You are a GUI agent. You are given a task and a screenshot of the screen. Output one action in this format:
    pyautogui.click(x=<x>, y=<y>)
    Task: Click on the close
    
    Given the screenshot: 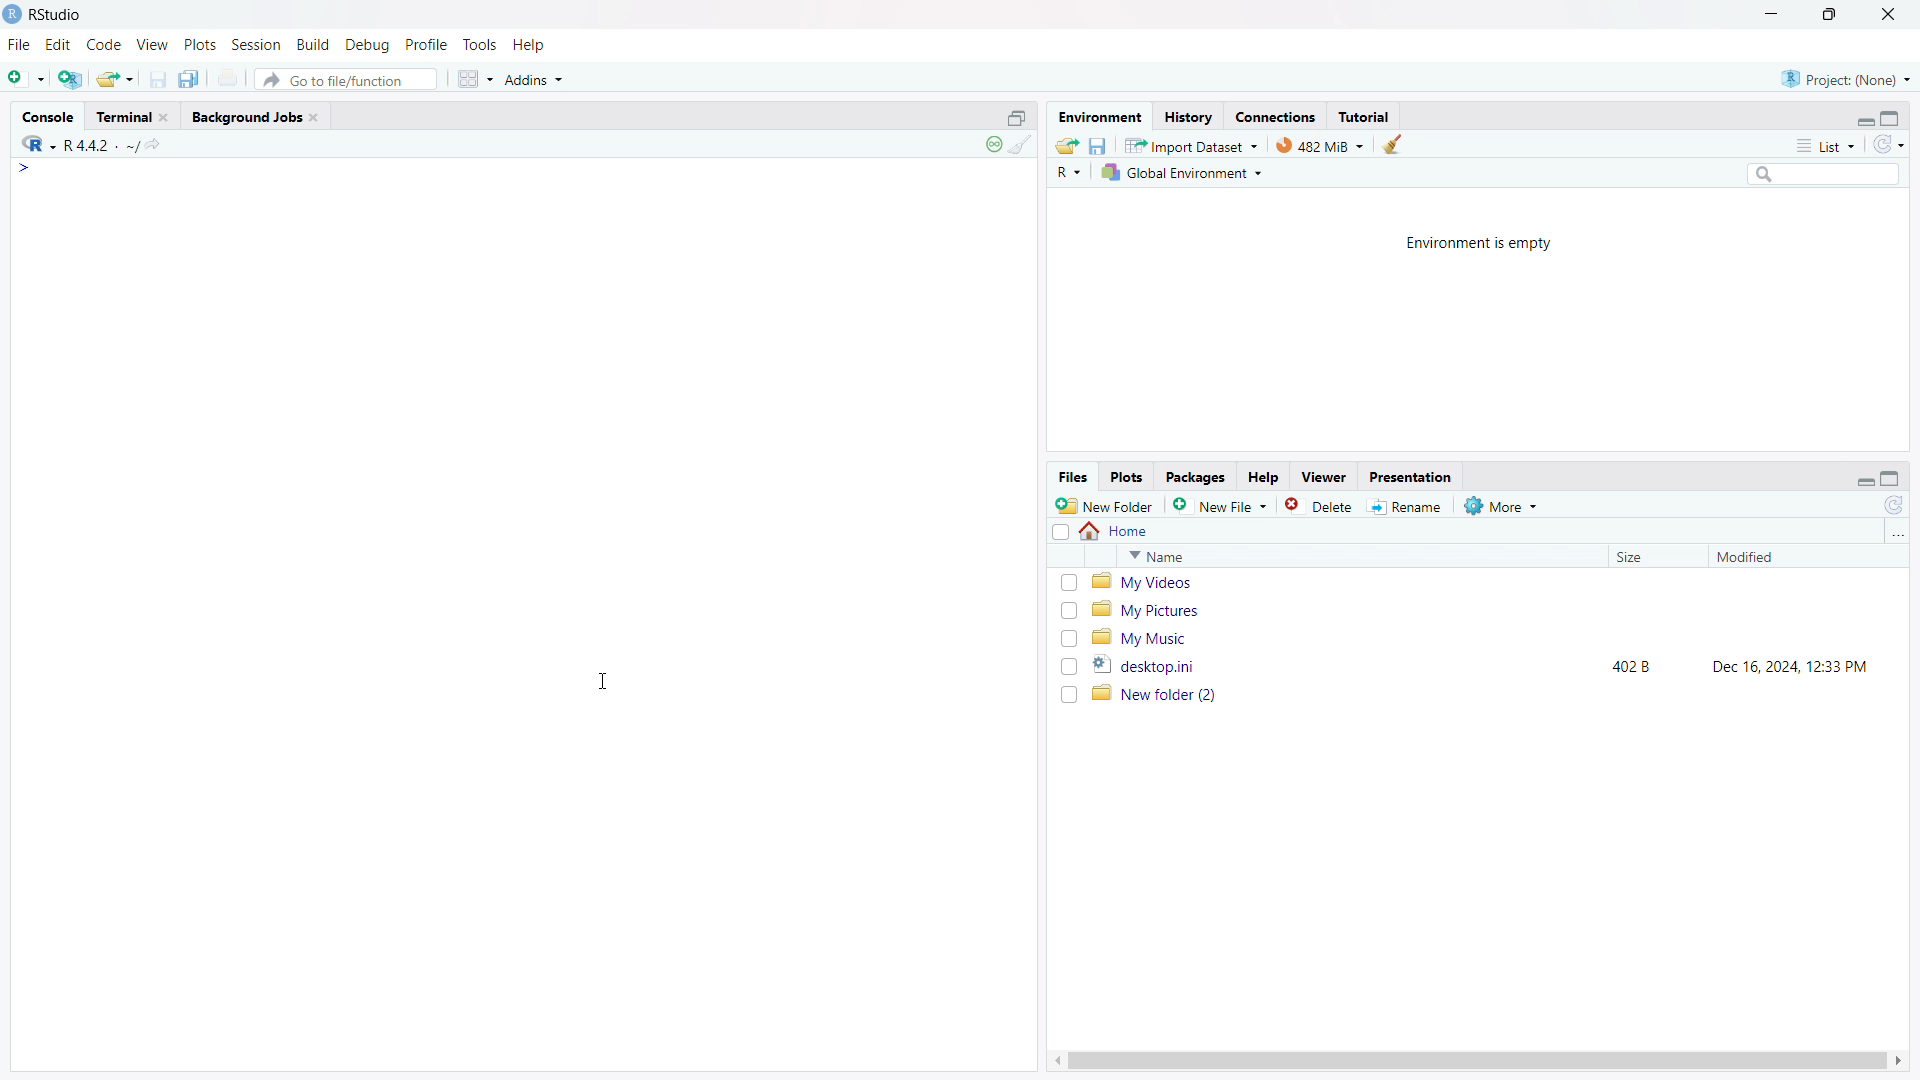 What is the action you would take?
    pyautogui.click(x=163, y=117)
    